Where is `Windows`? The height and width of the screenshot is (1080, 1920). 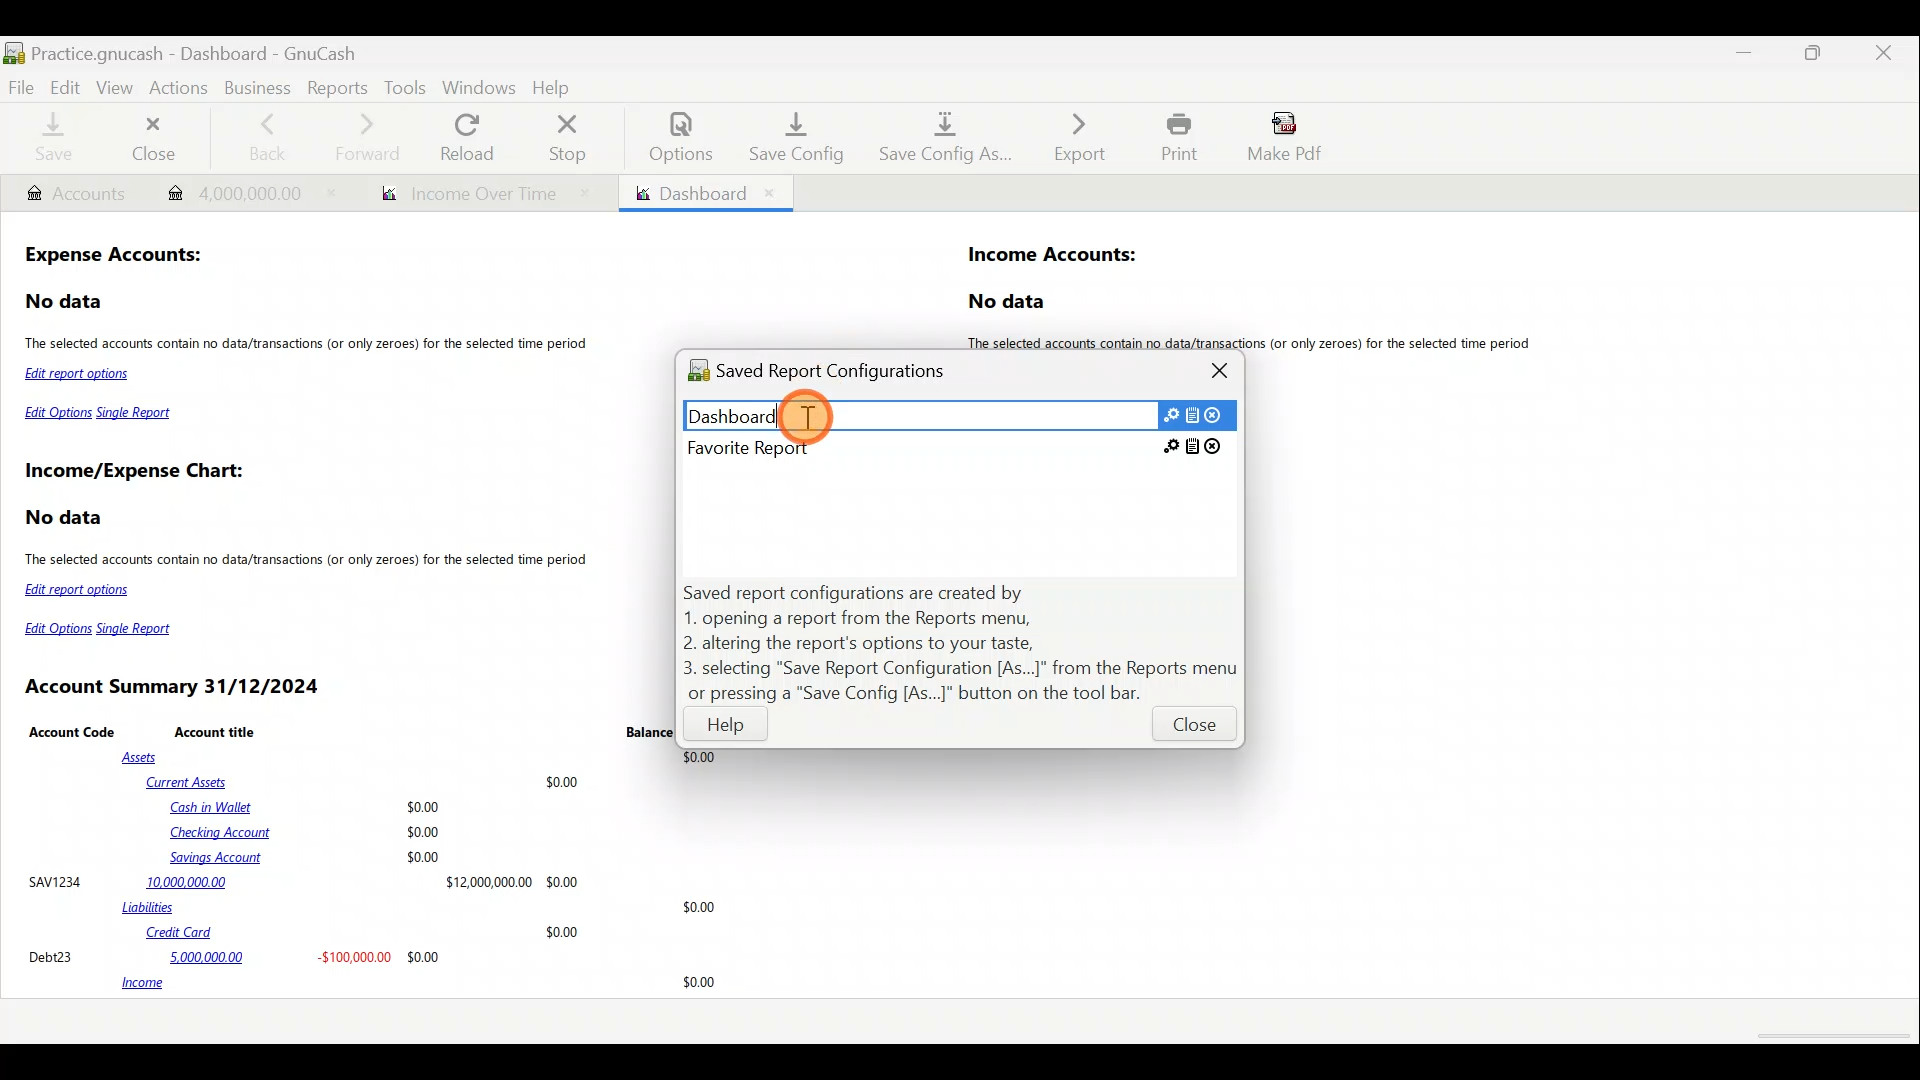
Windows is located at coordinates (479, 87).